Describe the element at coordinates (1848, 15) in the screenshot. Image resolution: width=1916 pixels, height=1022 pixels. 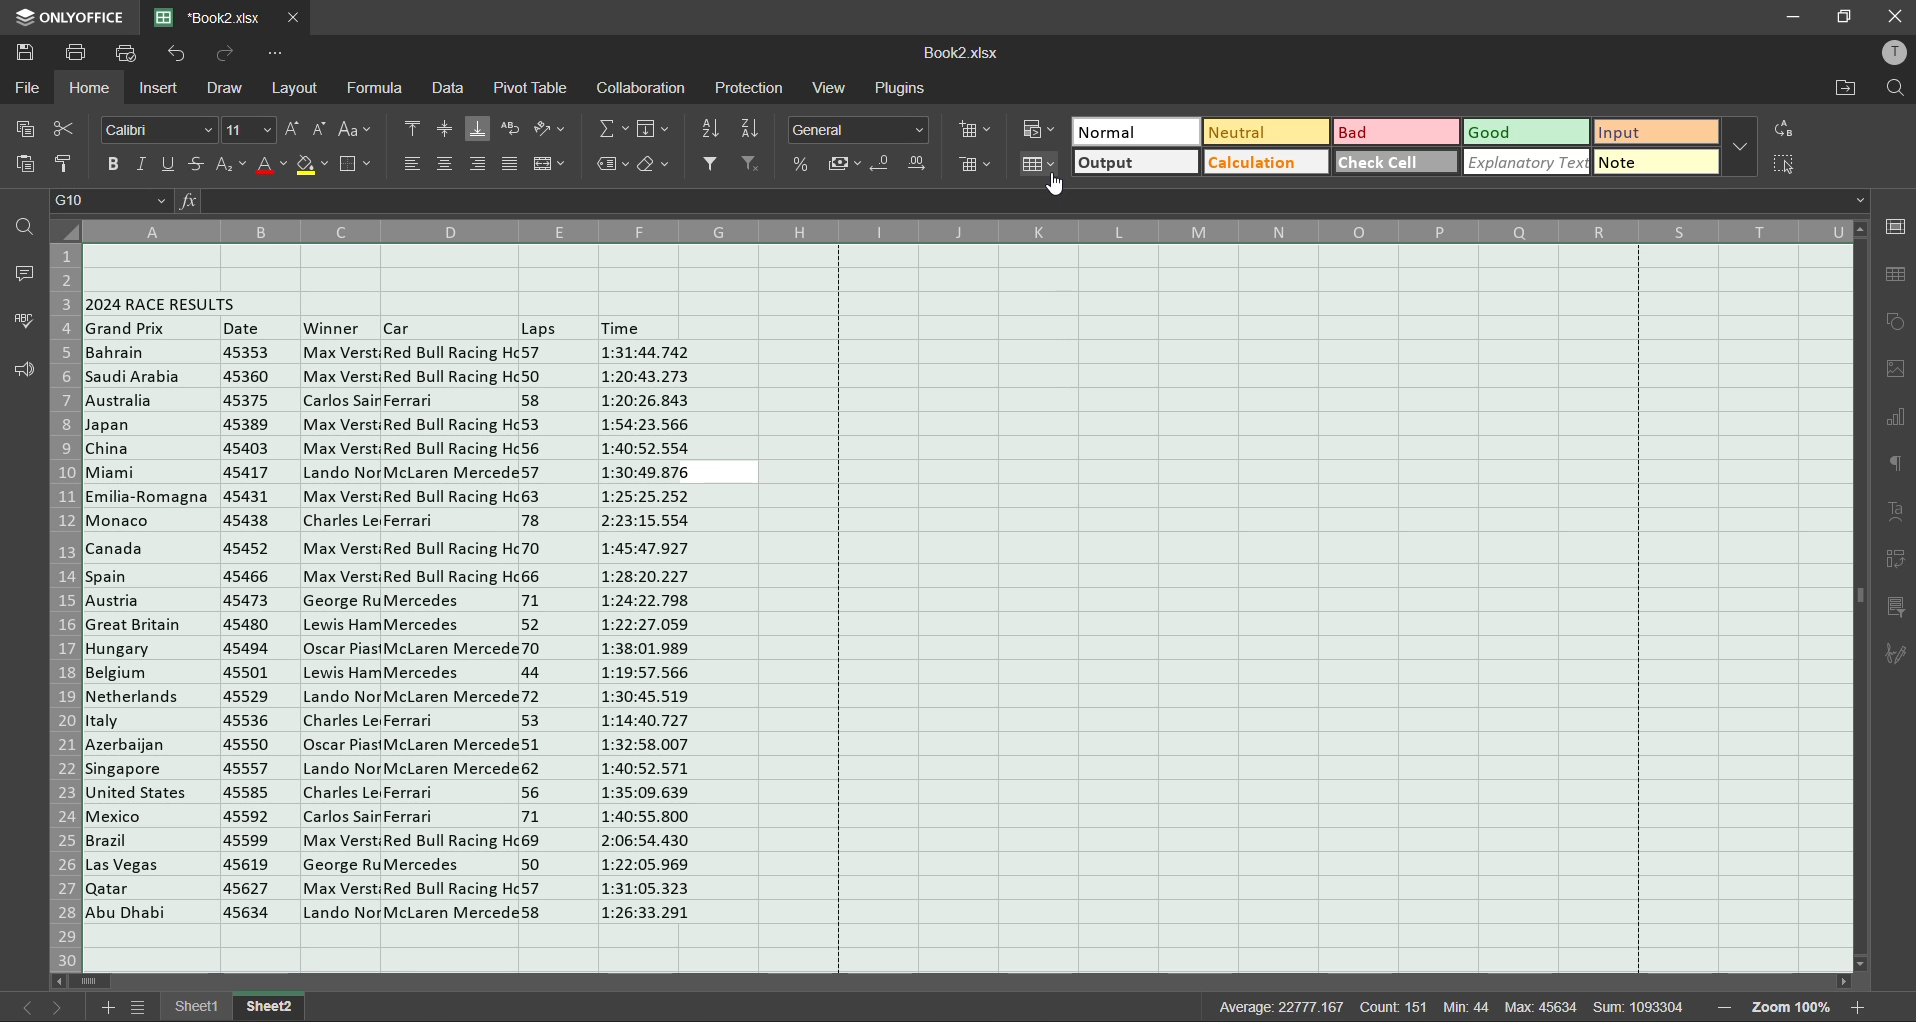
I see `maximize` at that location.